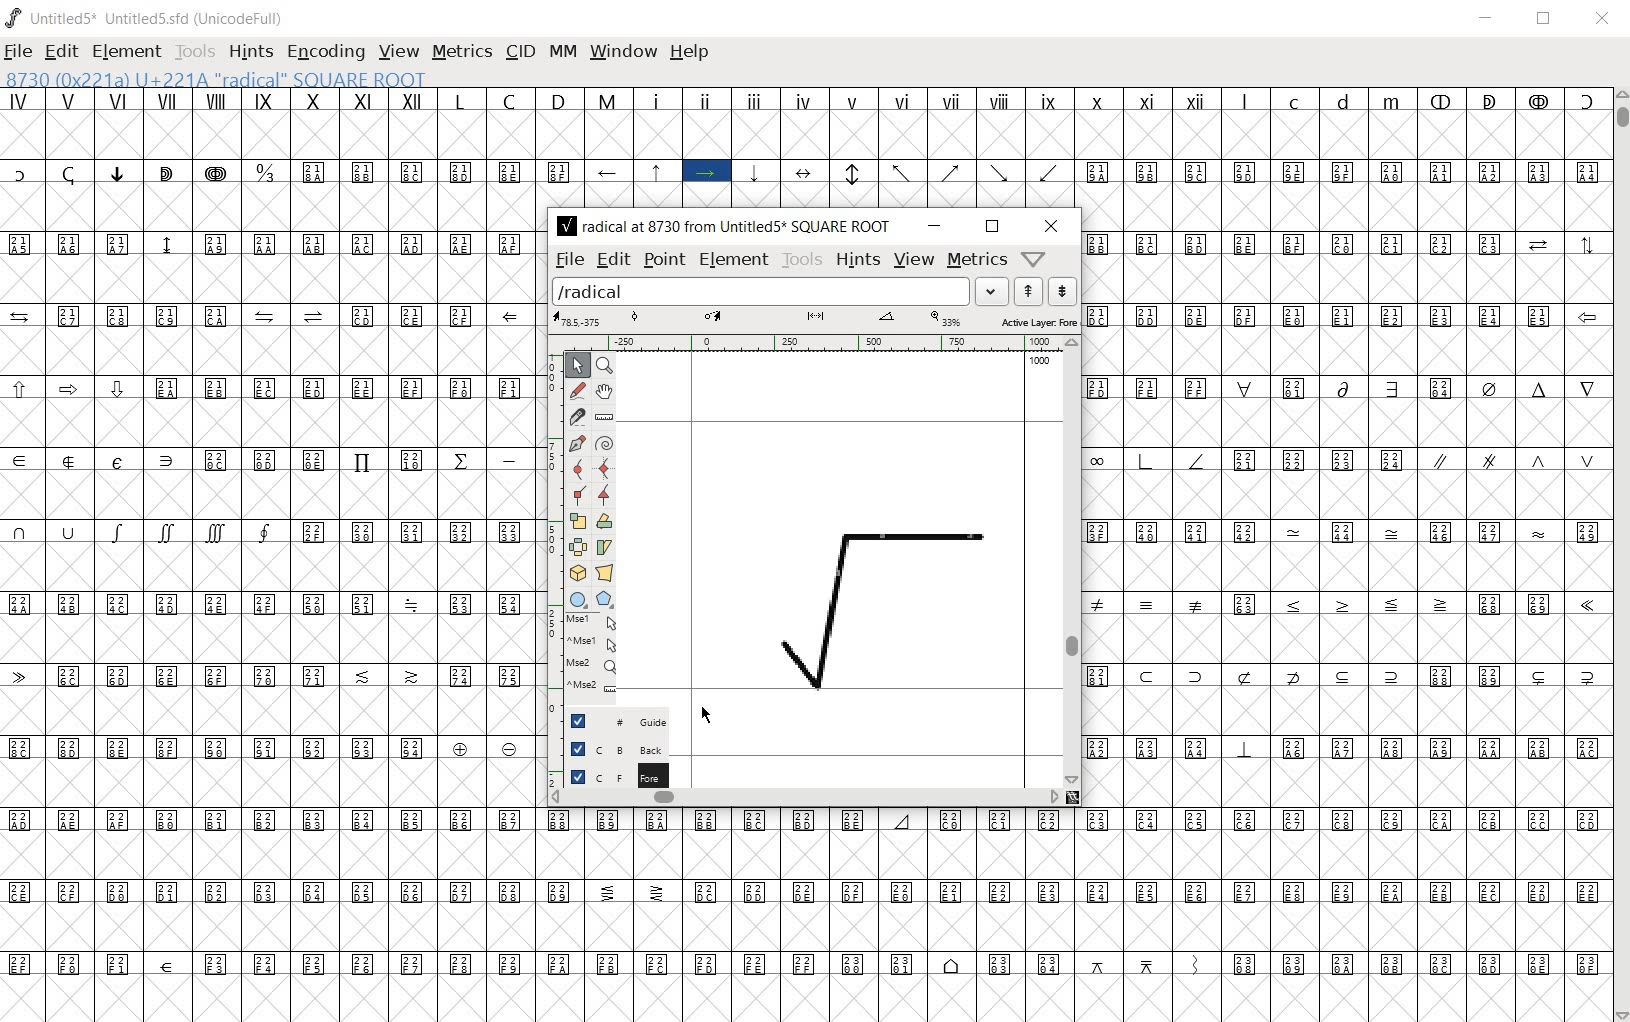  I want to click on HELP, so click(690, 53).